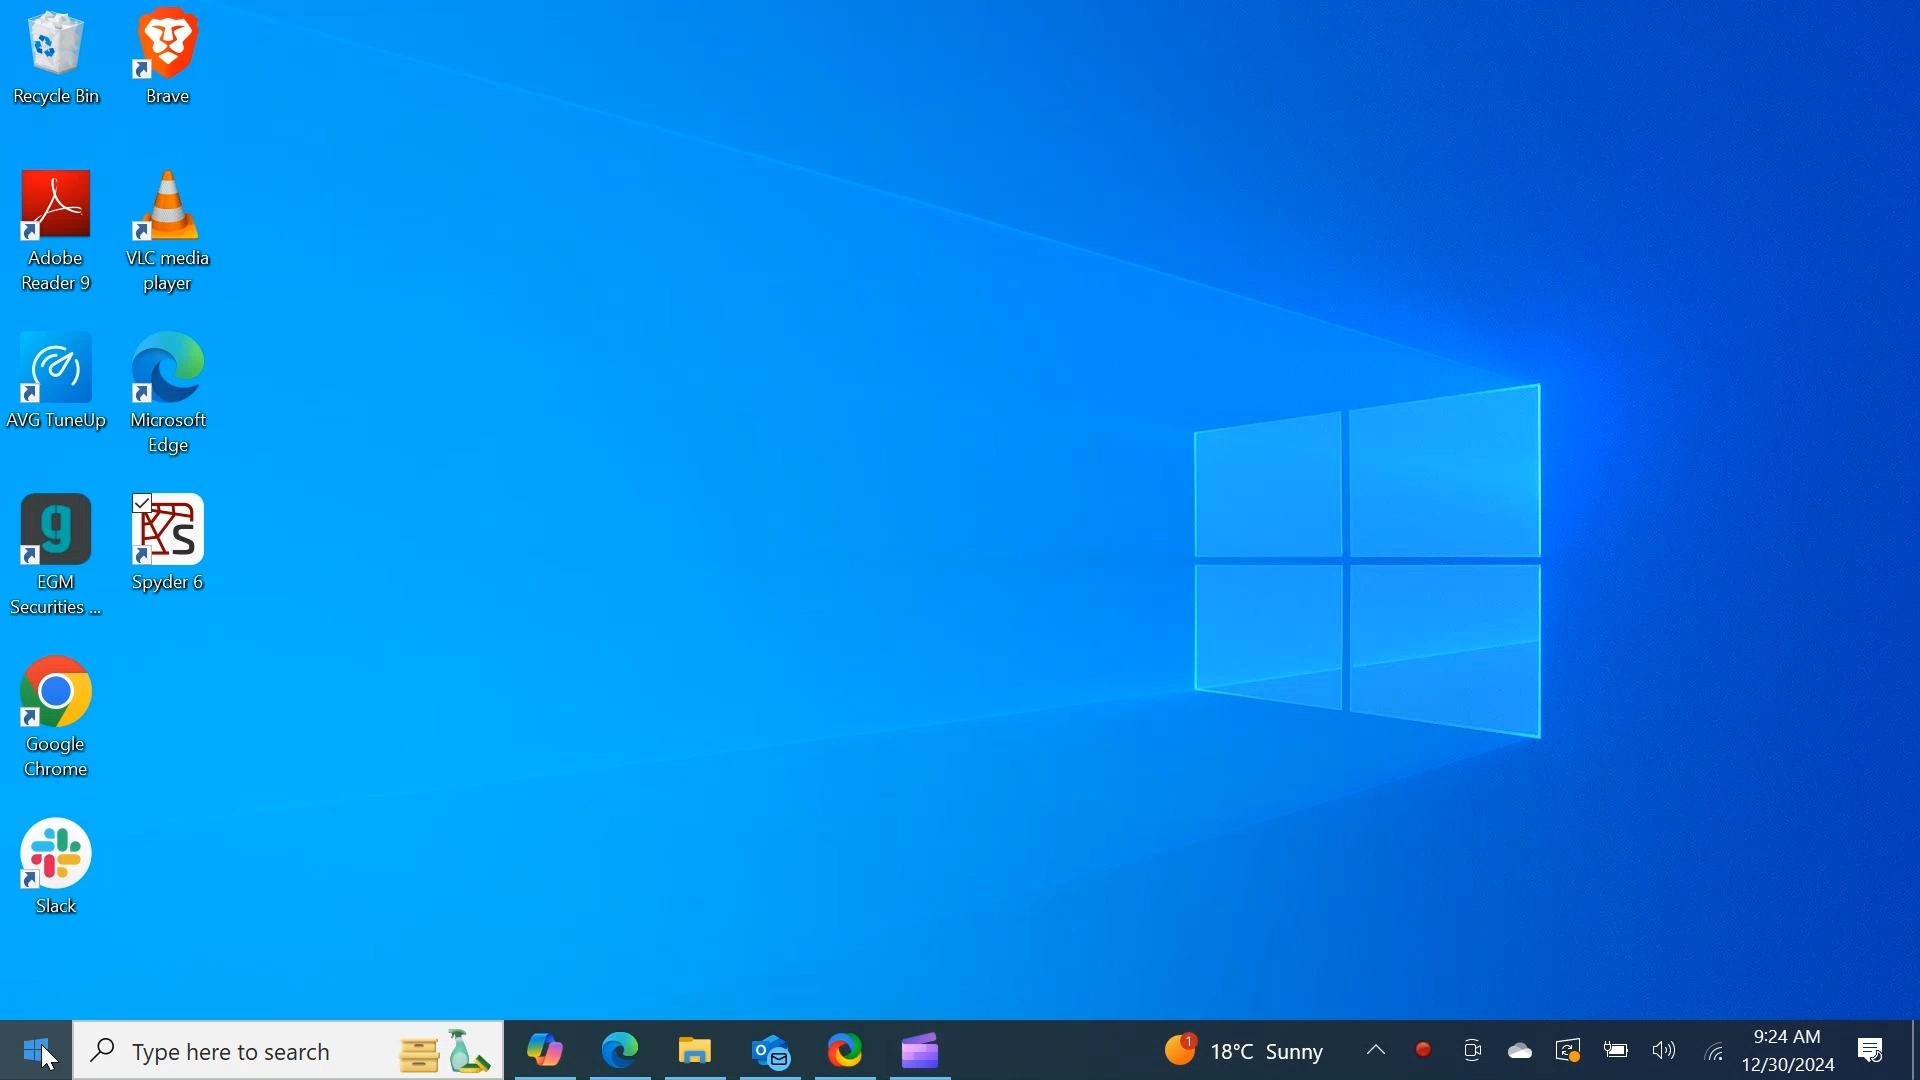  I want to click on Outlook, so click(771, 1051).